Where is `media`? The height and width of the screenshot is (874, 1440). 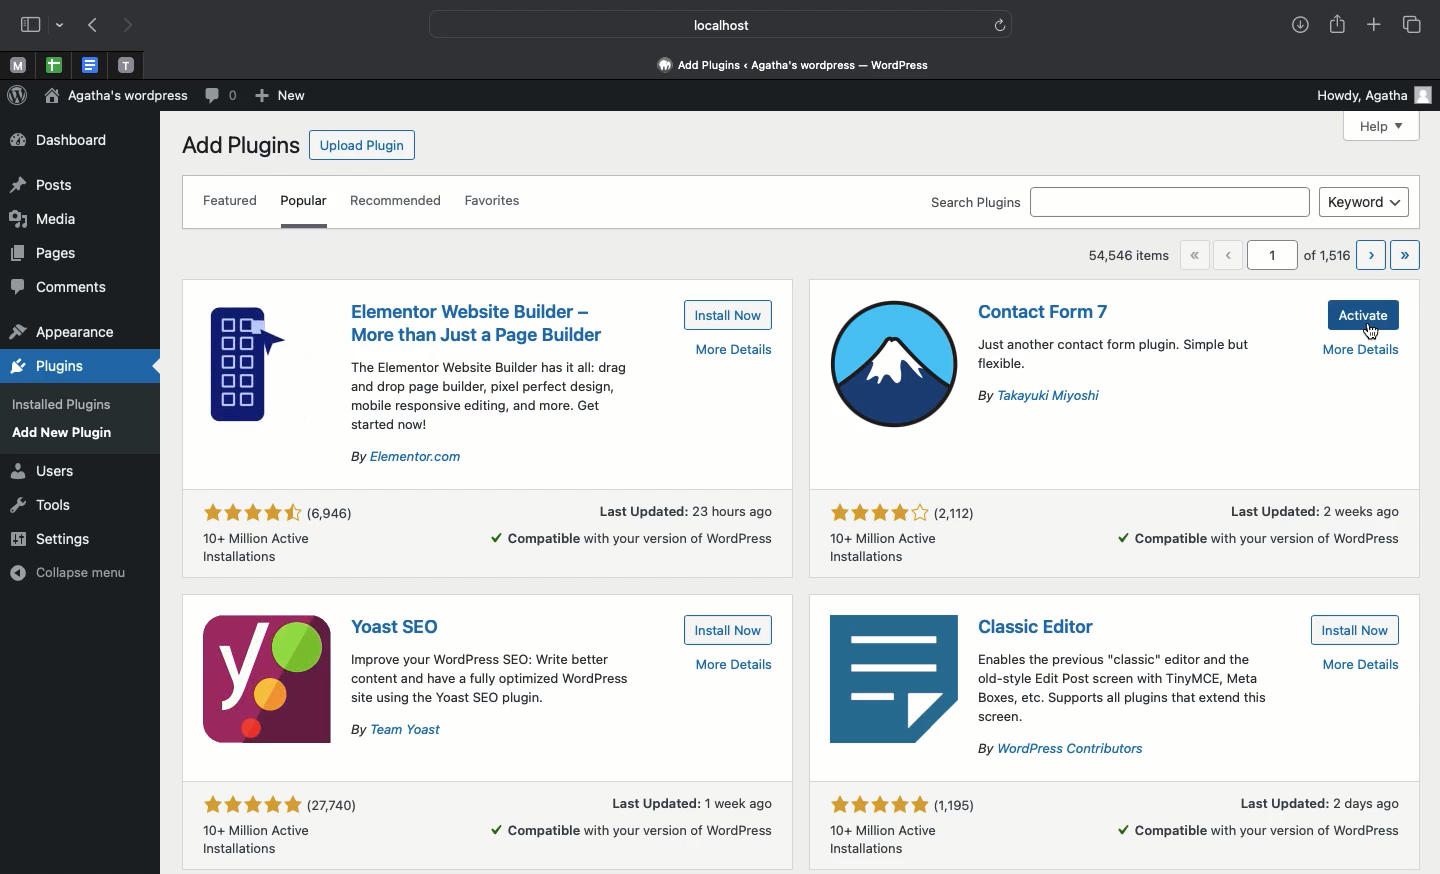 media is located at coordinates (45, 219).